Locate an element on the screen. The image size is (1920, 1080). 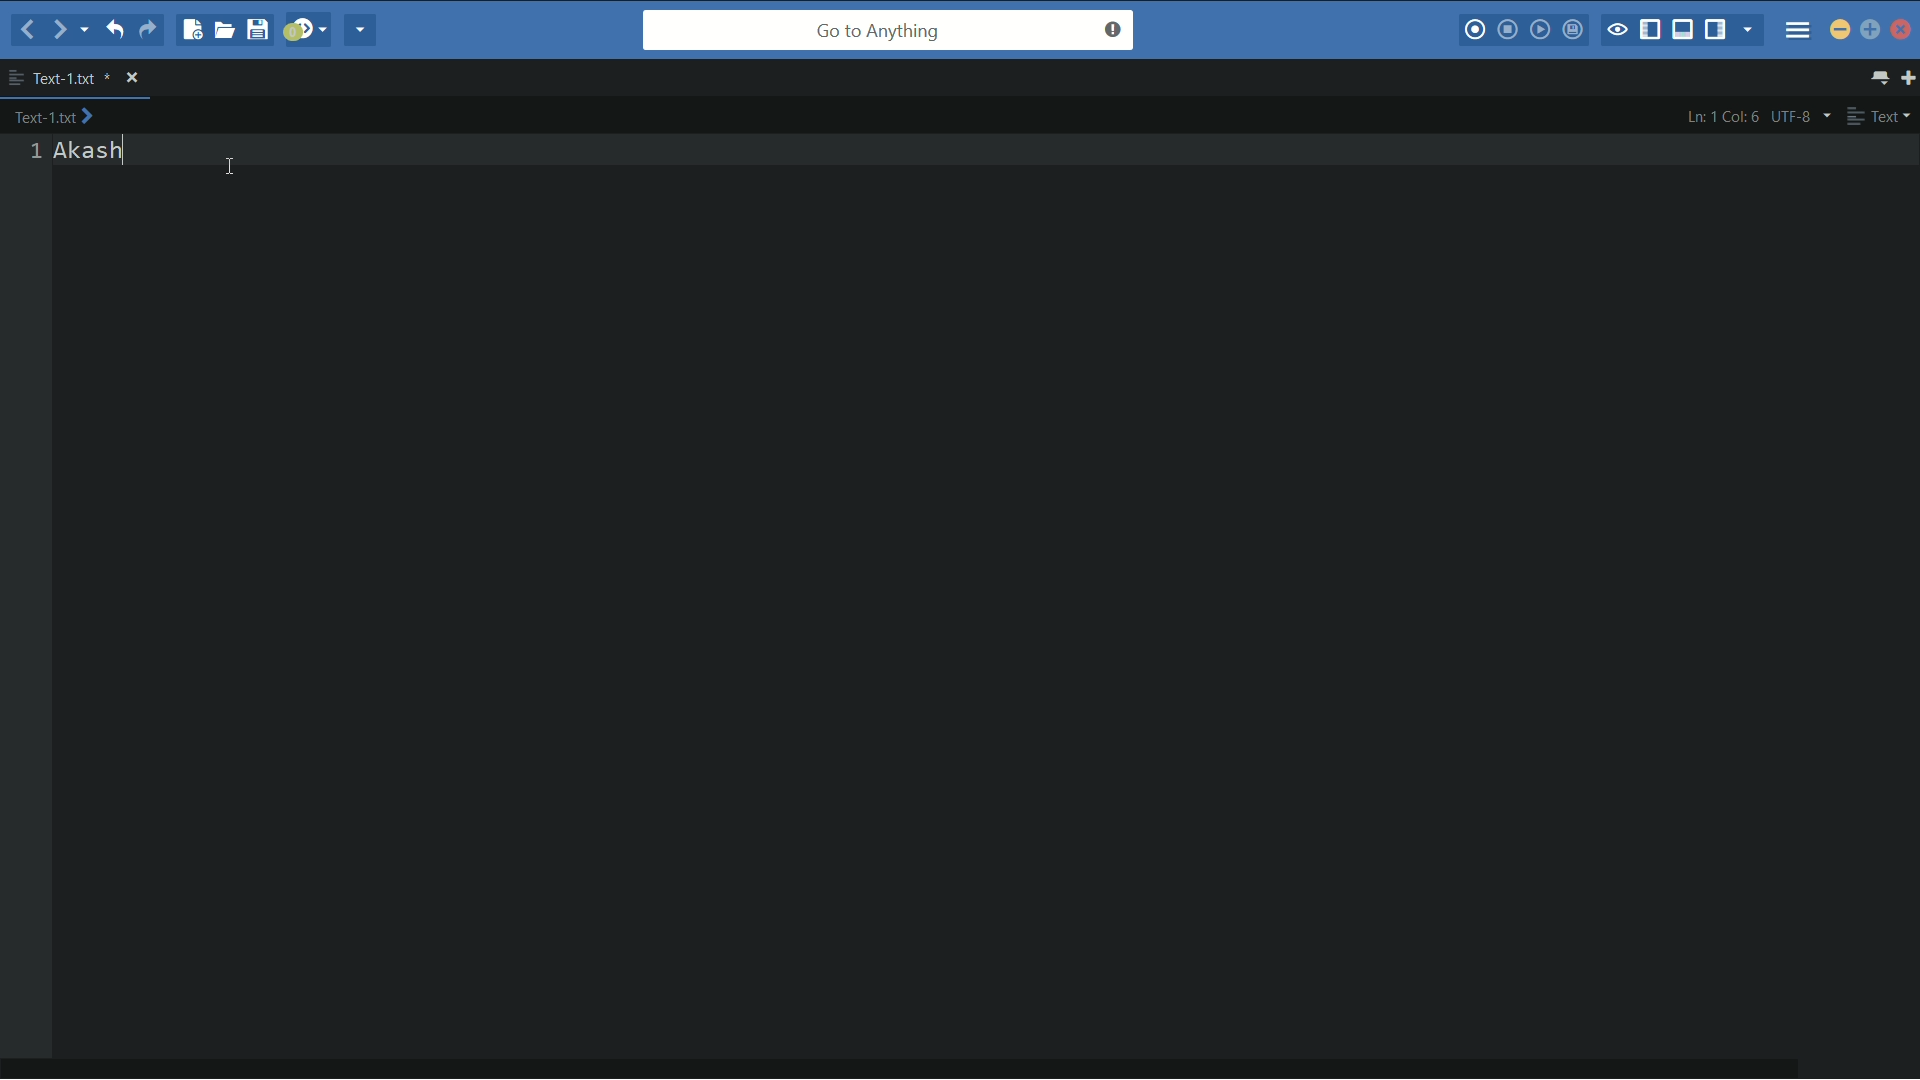
cursor is located at coordinates (231, 169).